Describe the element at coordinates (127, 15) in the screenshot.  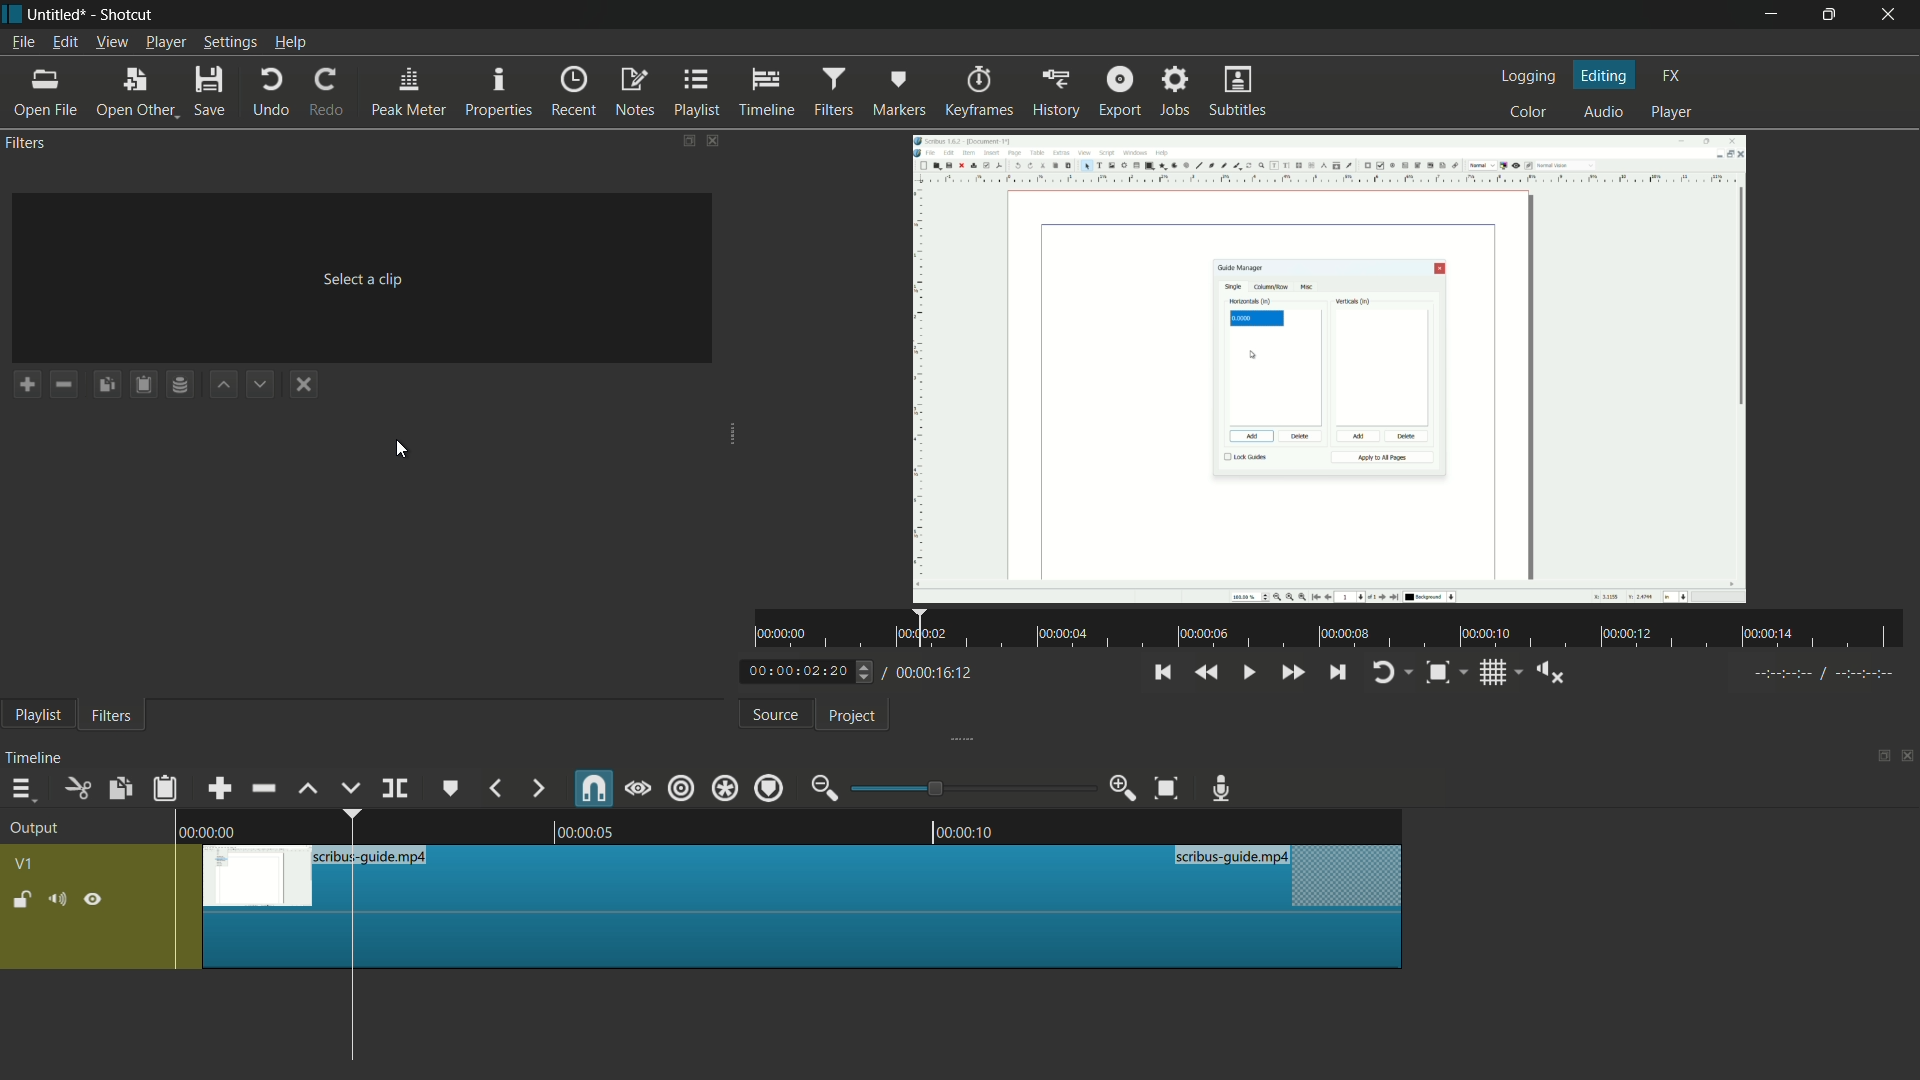
I see `app name` at that location.